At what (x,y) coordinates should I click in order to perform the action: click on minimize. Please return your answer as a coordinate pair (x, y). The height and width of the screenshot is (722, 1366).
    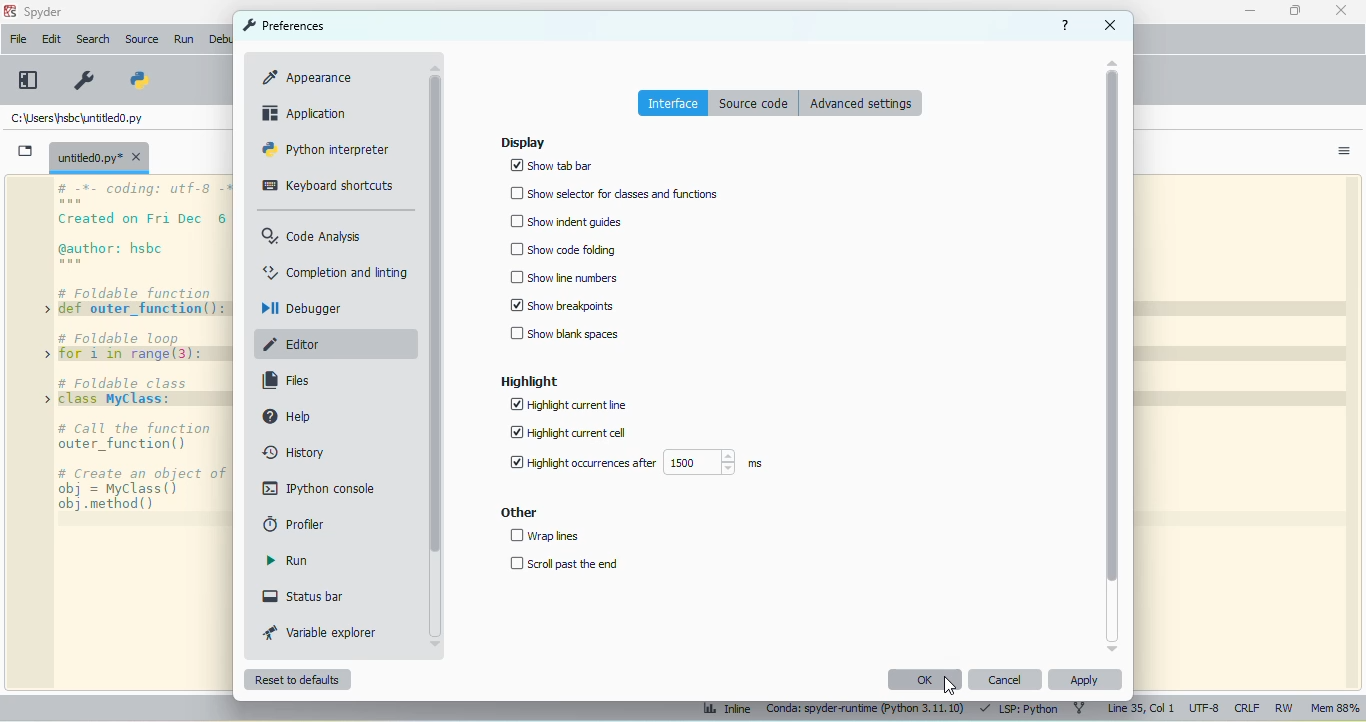
    Looking at the image, I should click on (1249, 11).